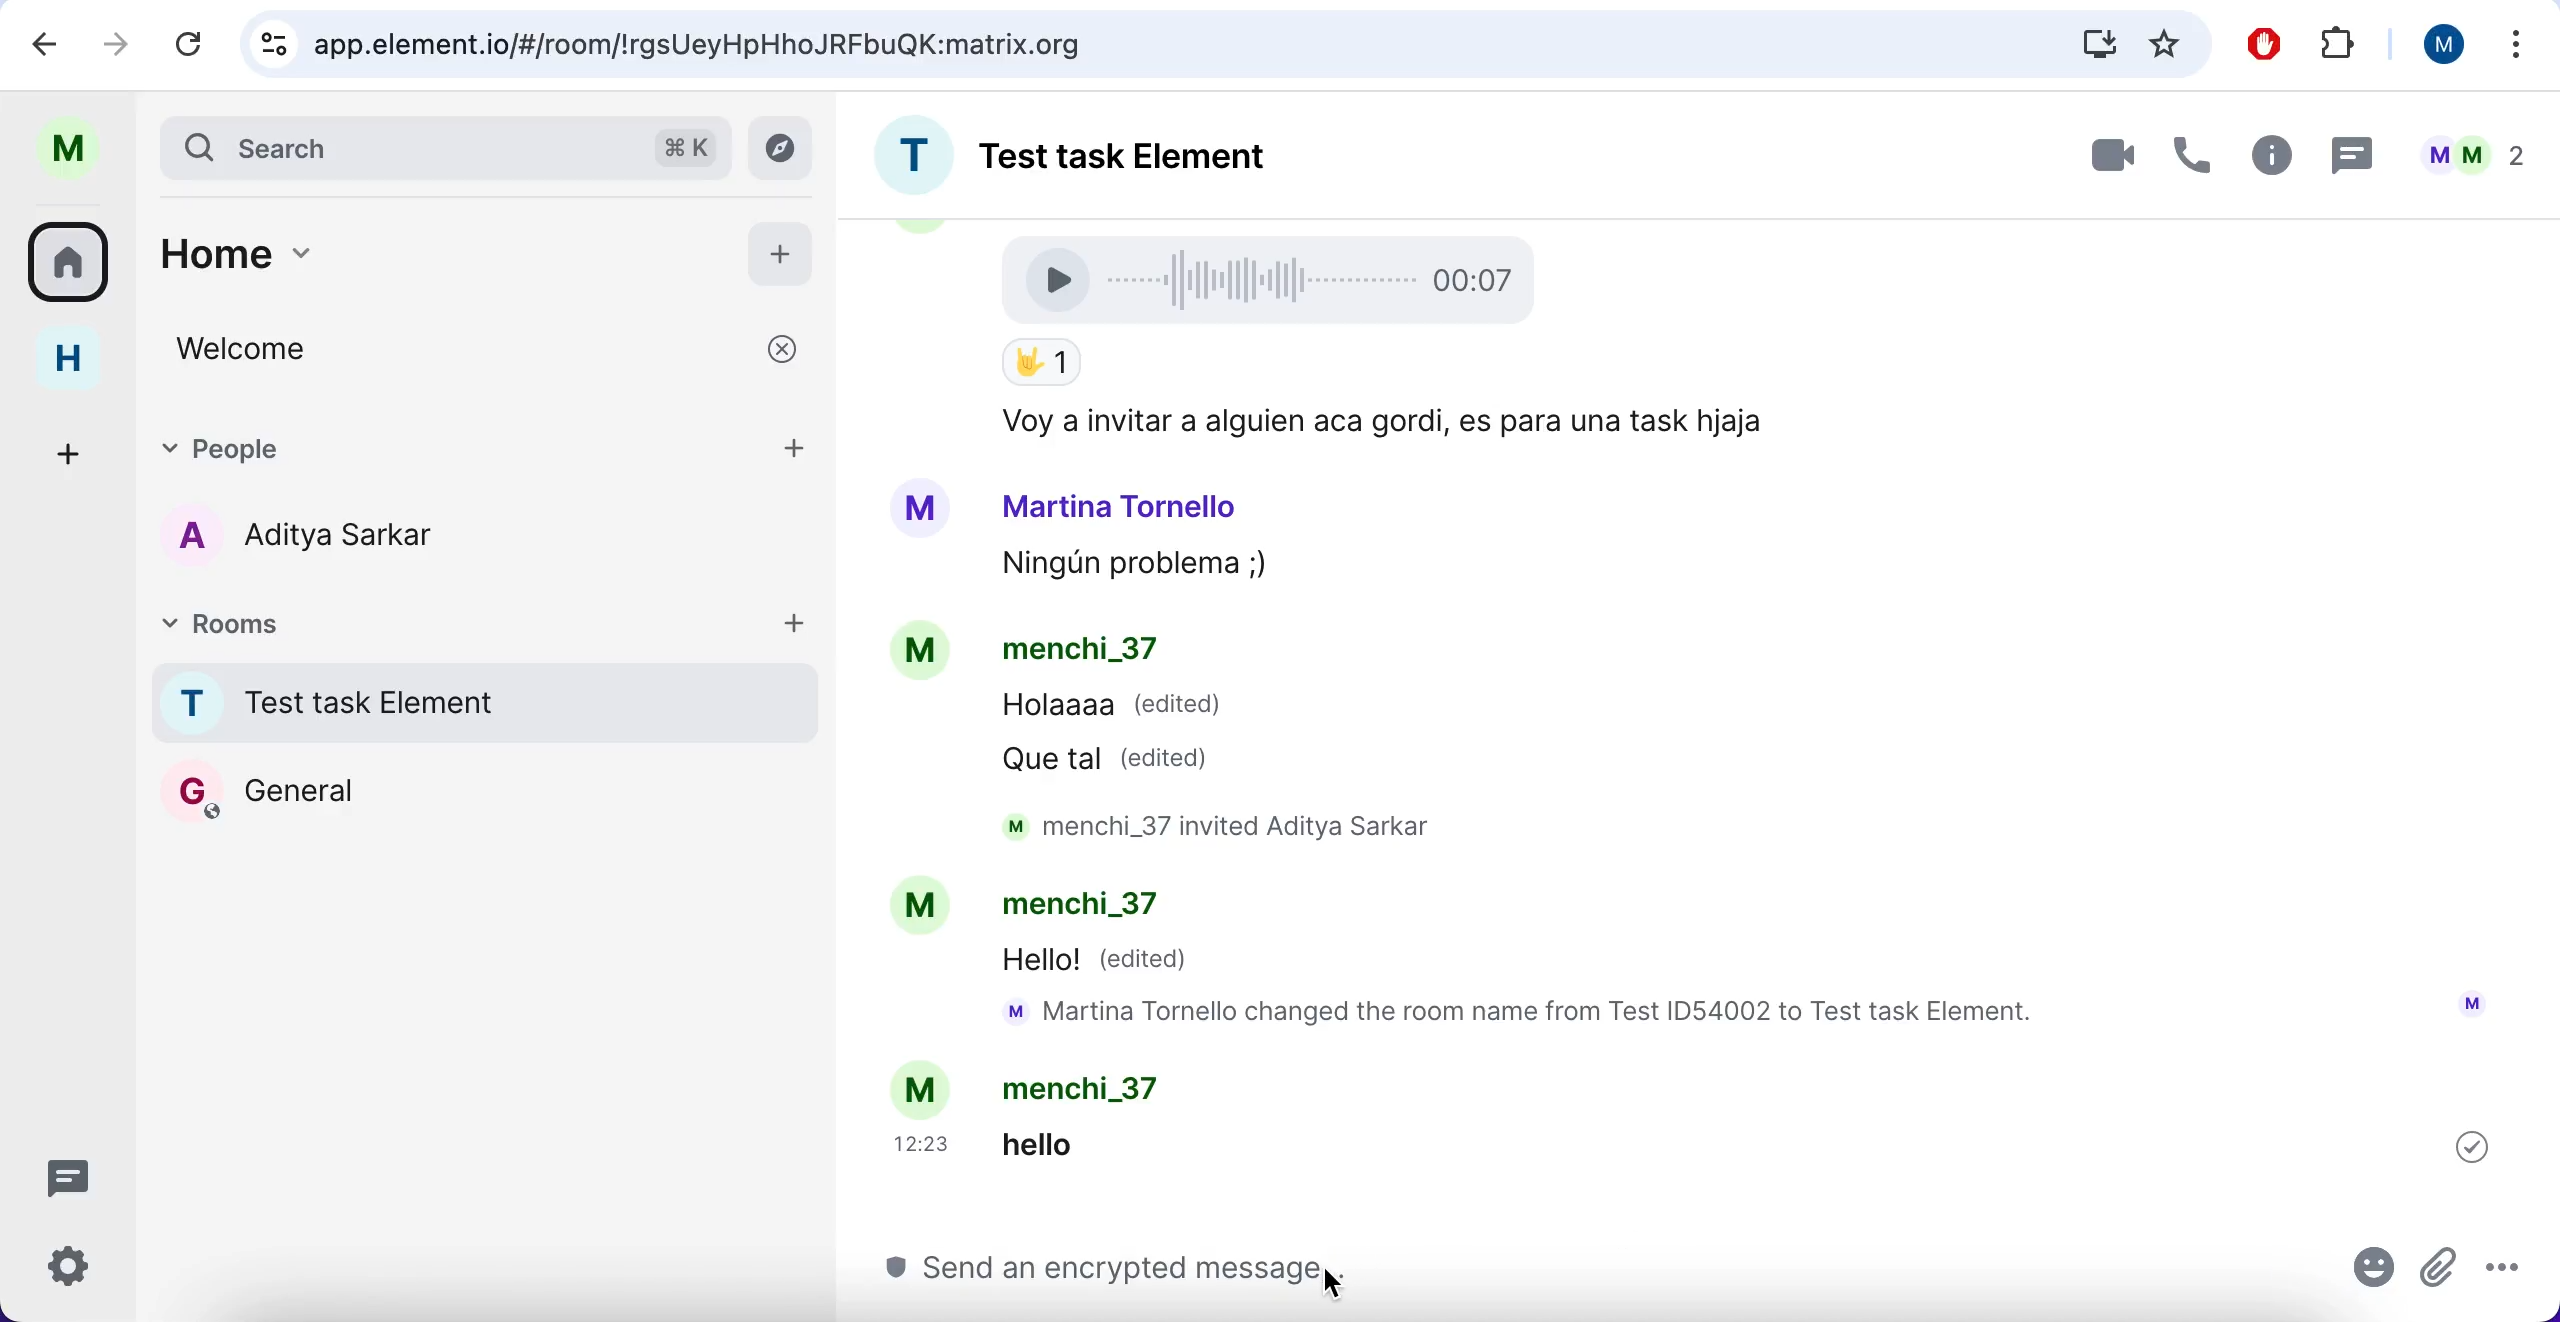 Image resolution: width=2560 pixels, height=1322 pixels. I want to click on favorites, so click(2166, 43).